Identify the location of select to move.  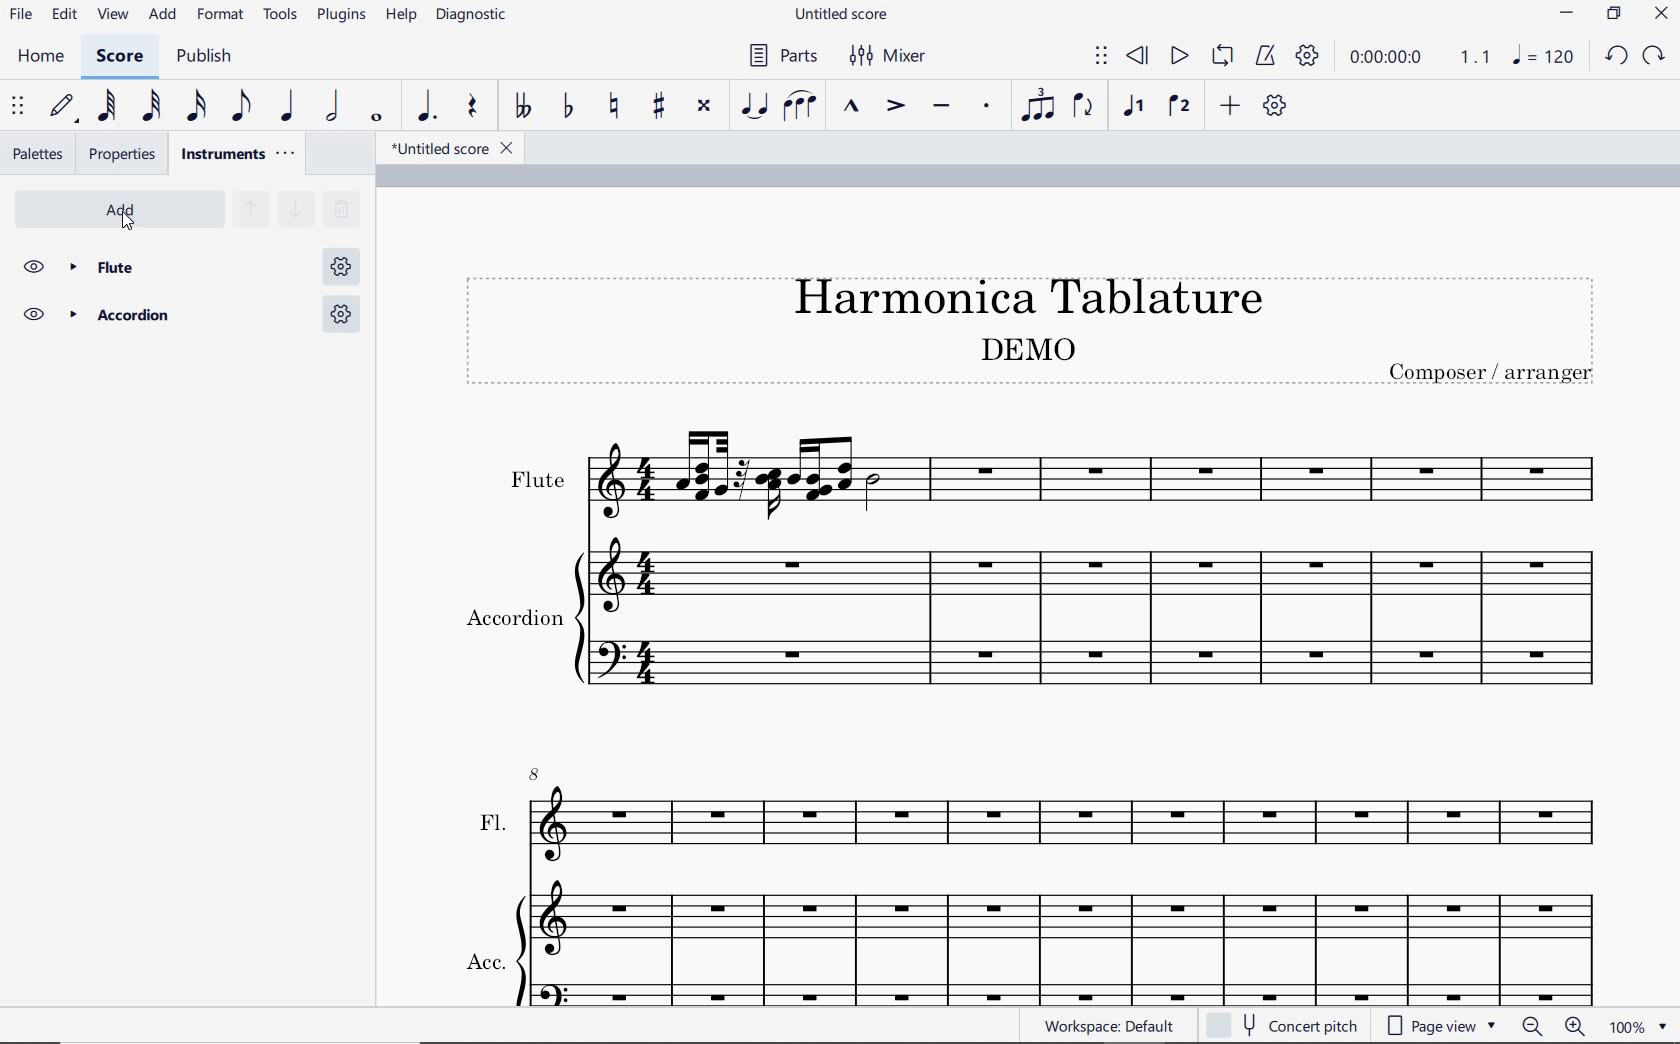
(1101, 57).